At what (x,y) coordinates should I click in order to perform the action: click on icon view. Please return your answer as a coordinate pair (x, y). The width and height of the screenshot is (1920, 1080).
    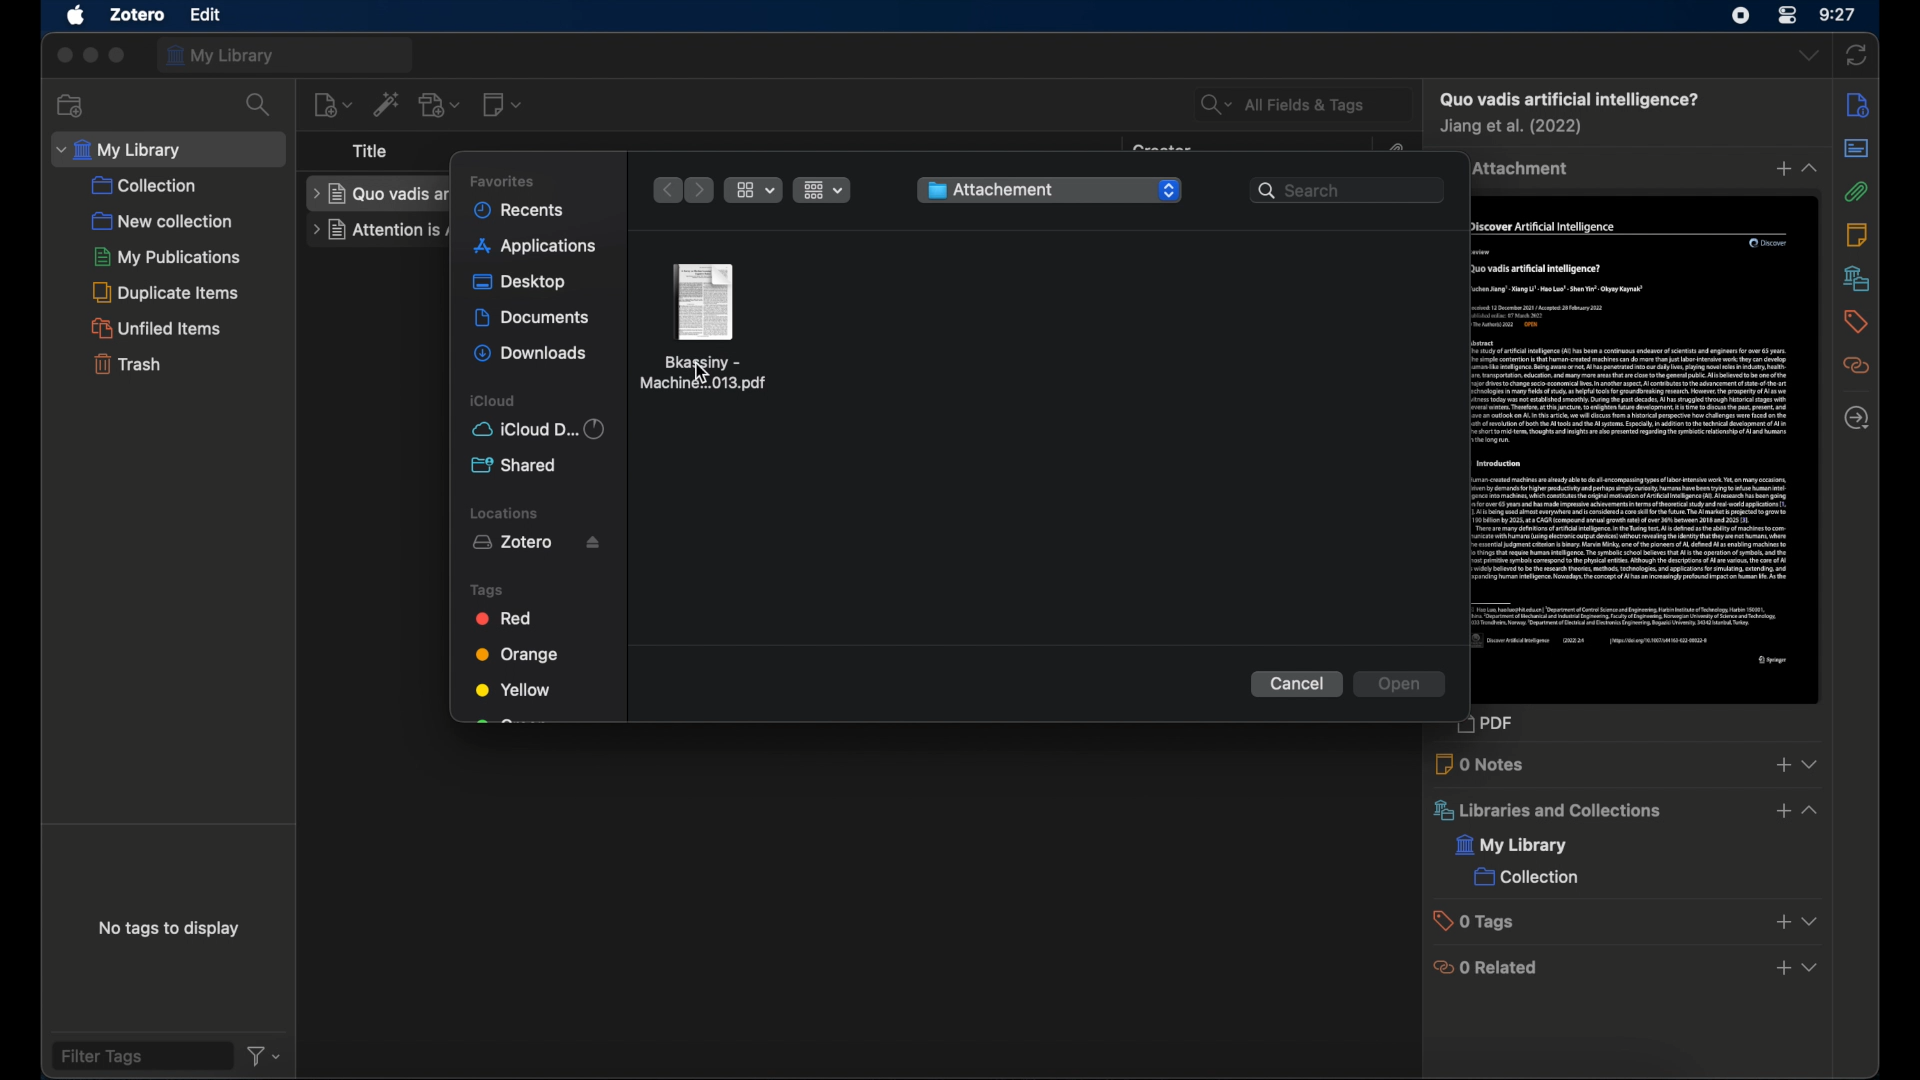
    Looking at the image, I should click on (753, 190).